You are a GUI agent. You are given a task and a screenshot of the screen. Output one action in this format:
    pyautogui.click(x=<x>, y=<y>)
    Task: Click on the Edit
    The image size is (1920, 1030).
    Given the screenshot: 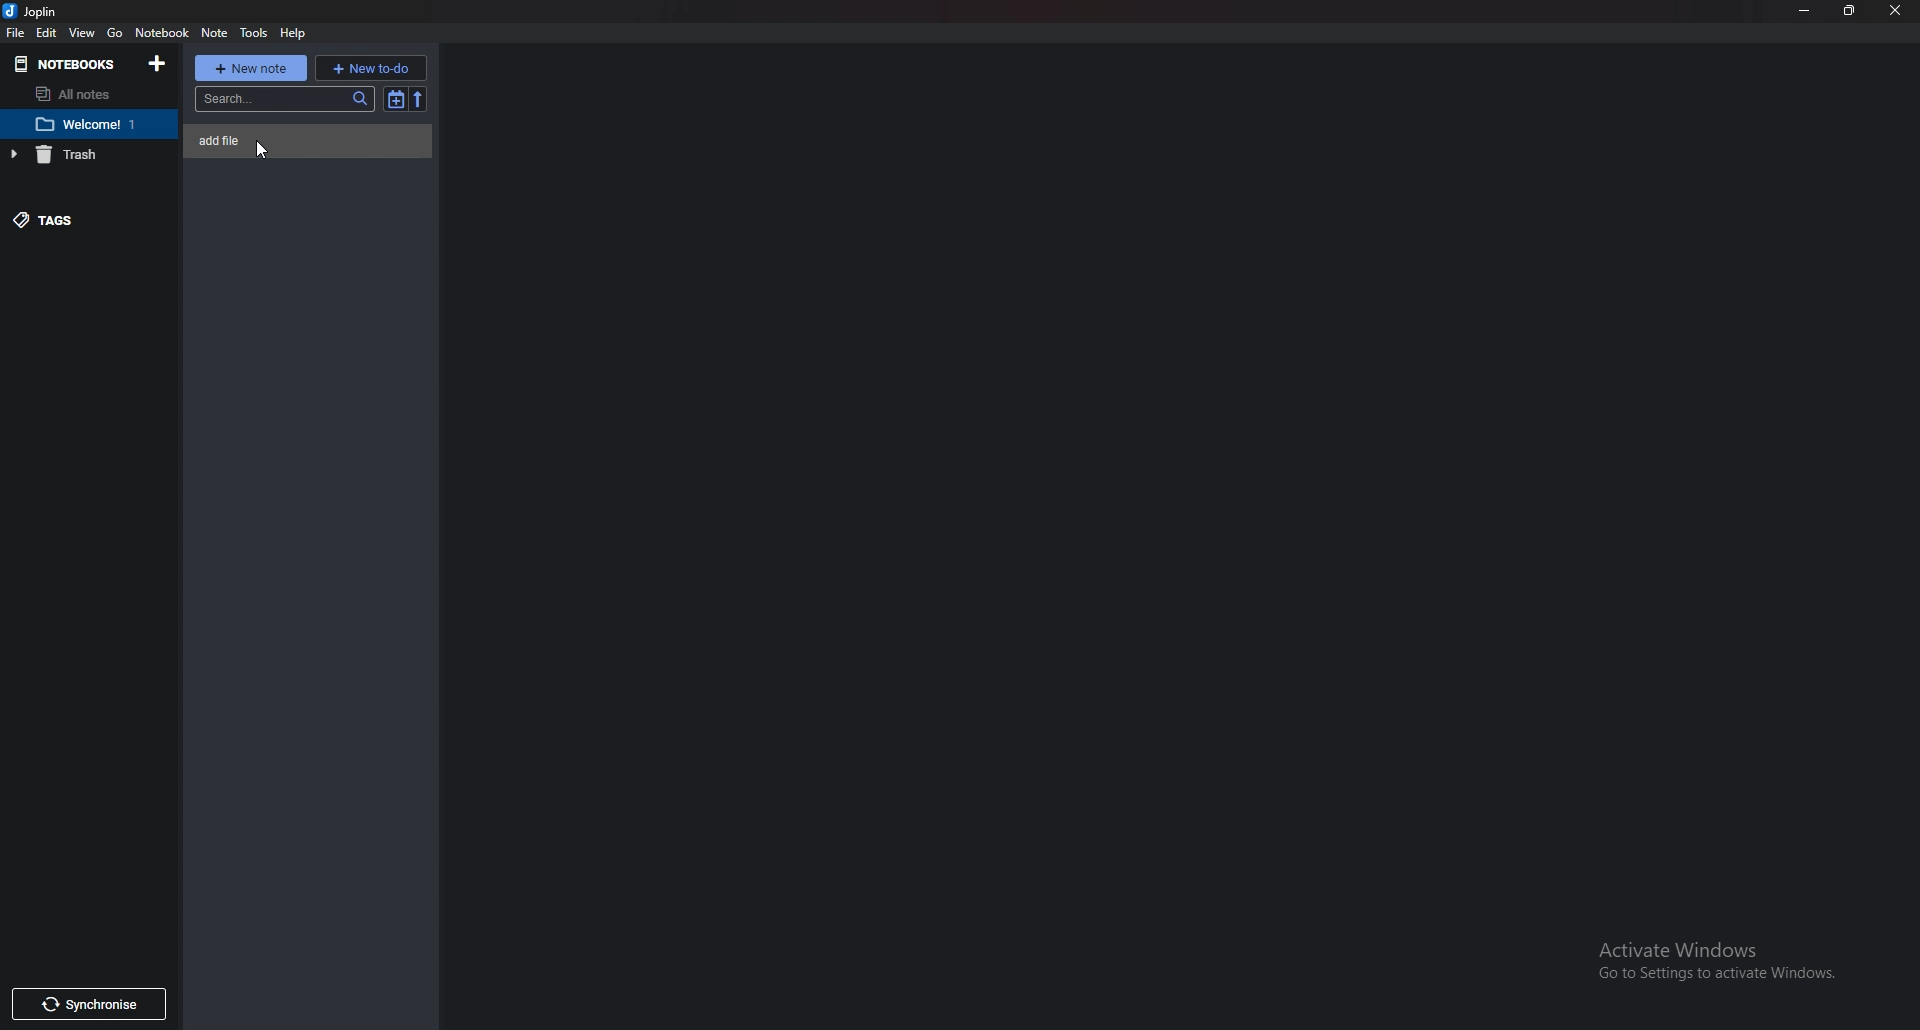 What is the action you would take?
    pyautogui.click(x=48, y=34)
    